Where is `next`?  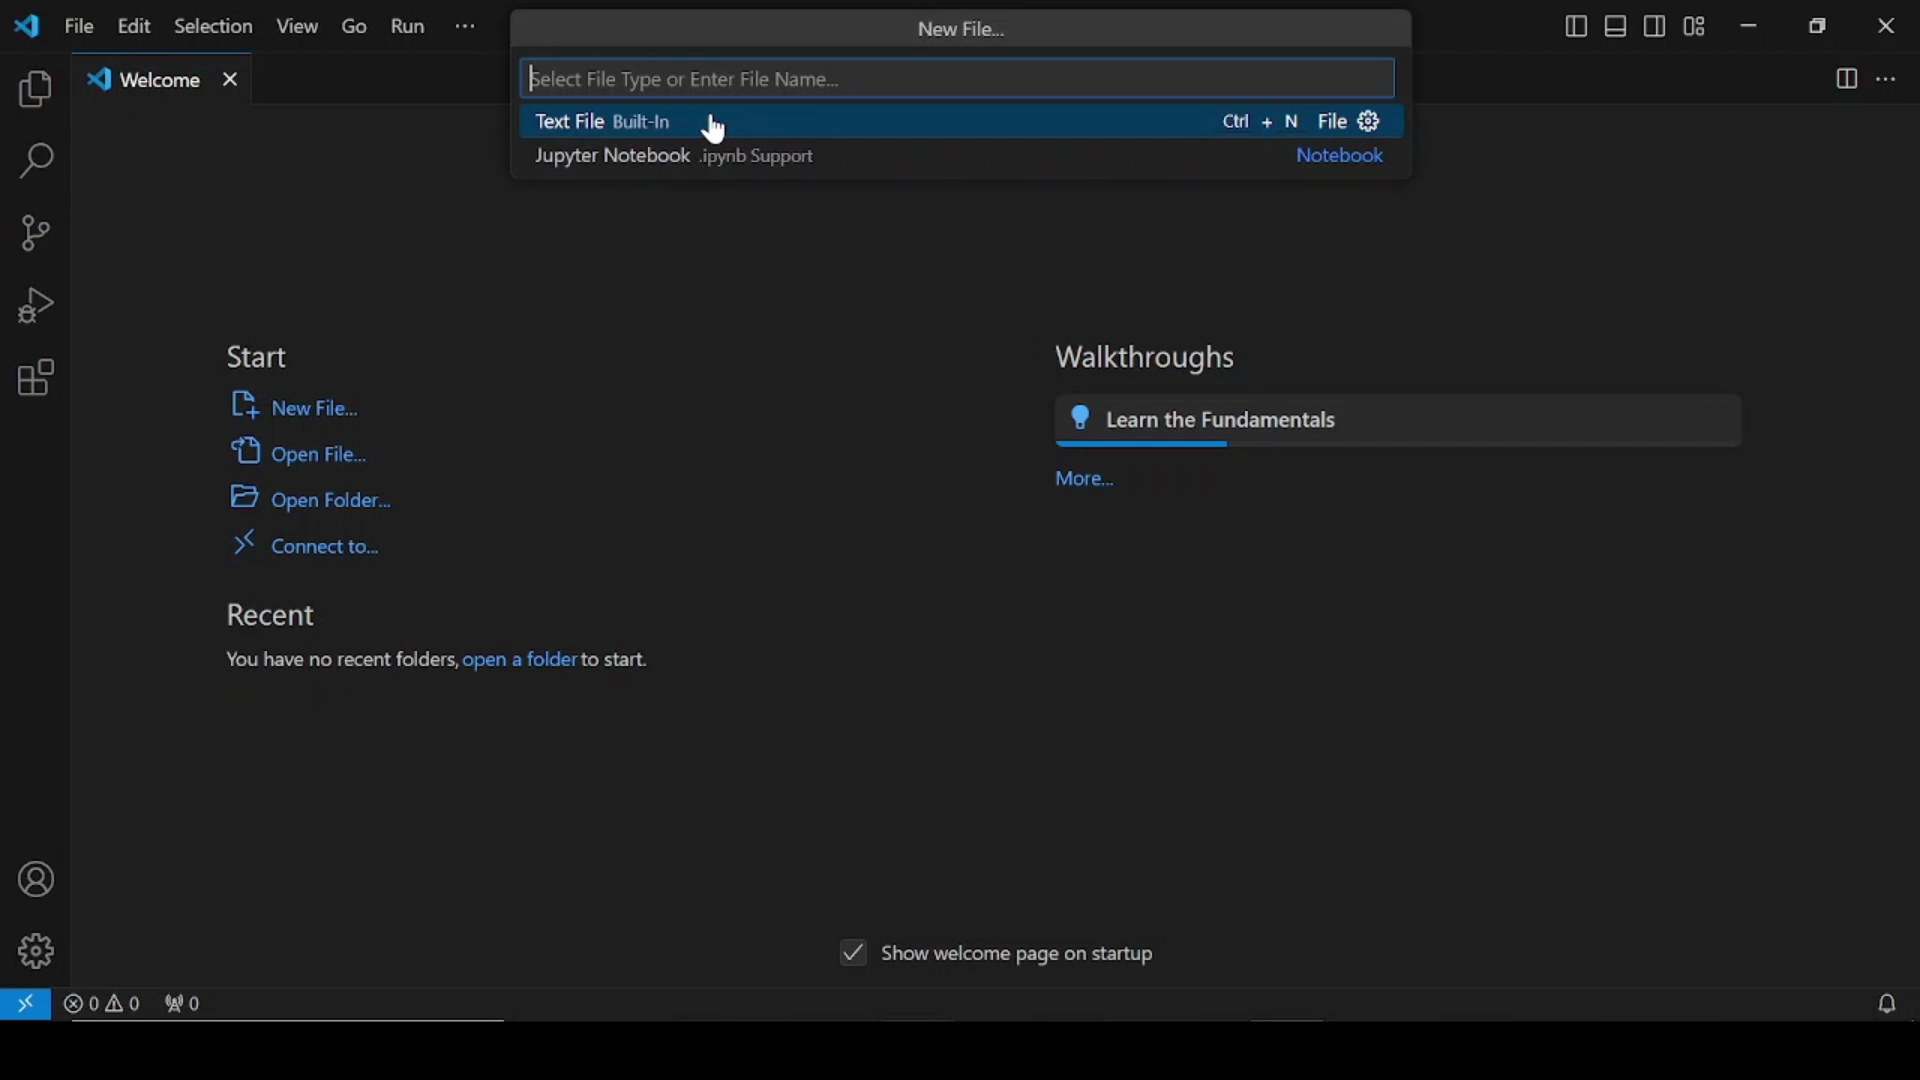
next is located at coordinates (601, 27).